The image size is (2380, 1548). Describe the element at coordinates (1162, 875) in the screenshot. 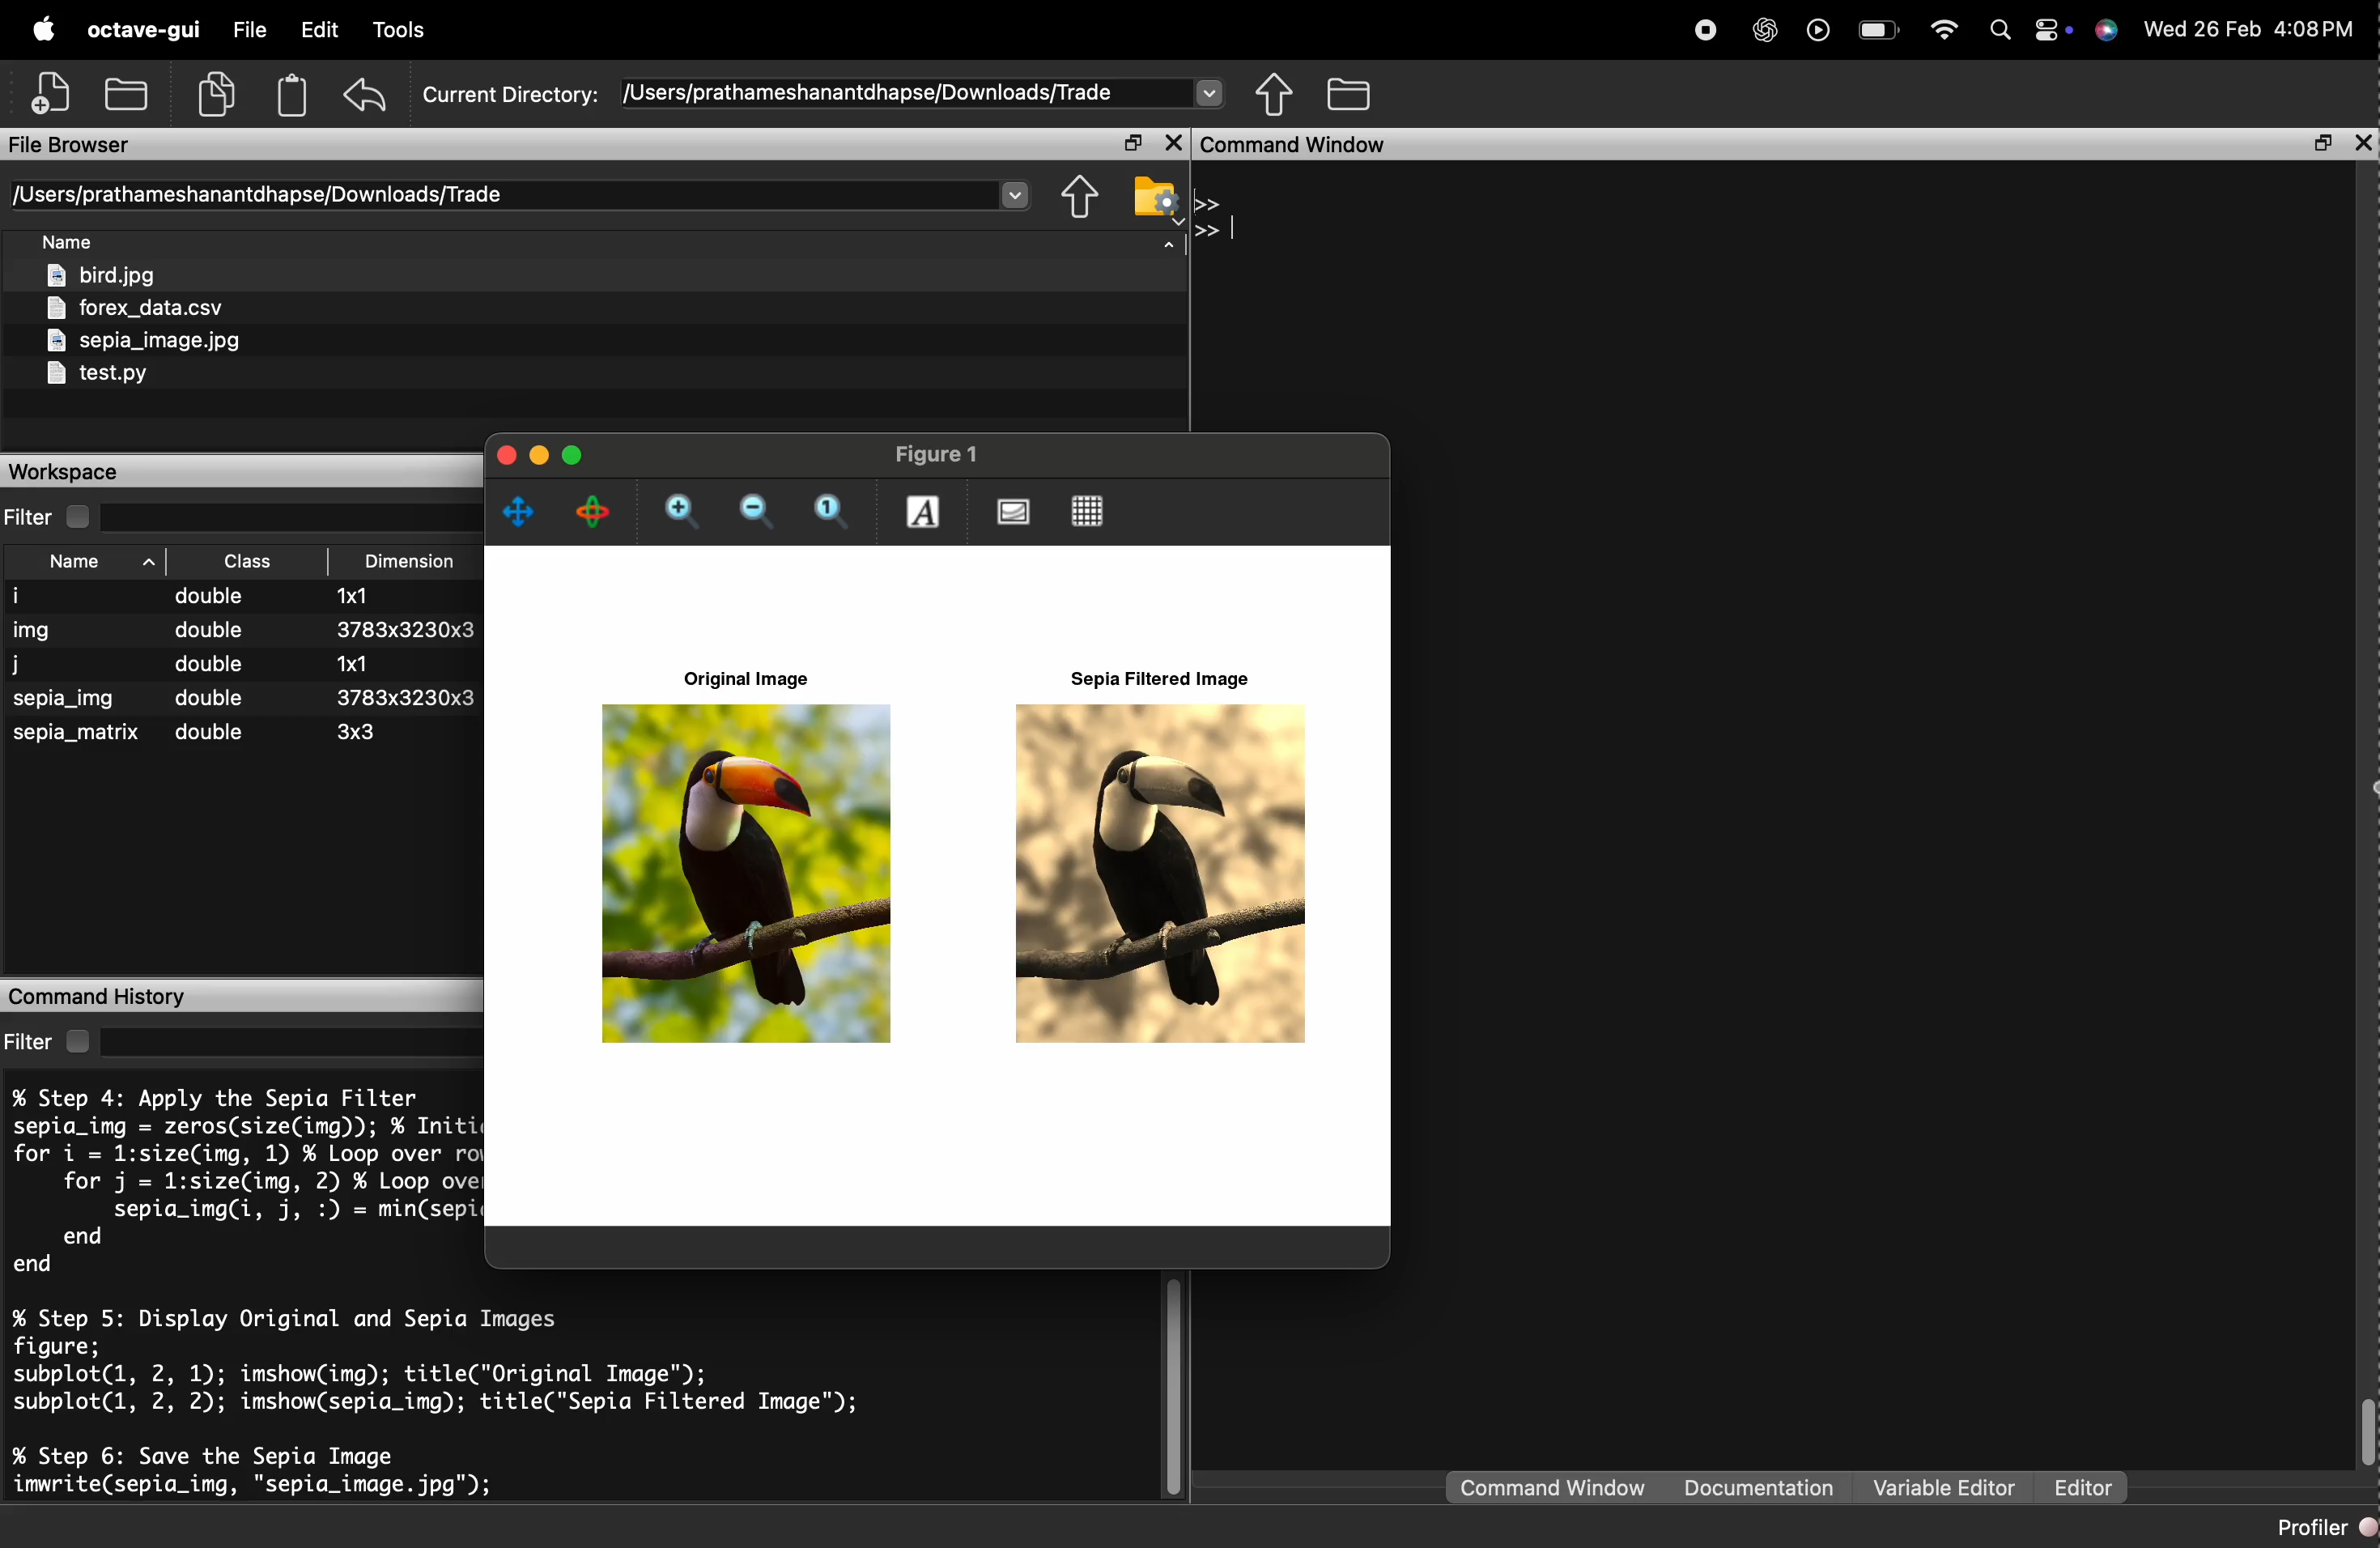

I see `Sepia Filtered Image` at that location.